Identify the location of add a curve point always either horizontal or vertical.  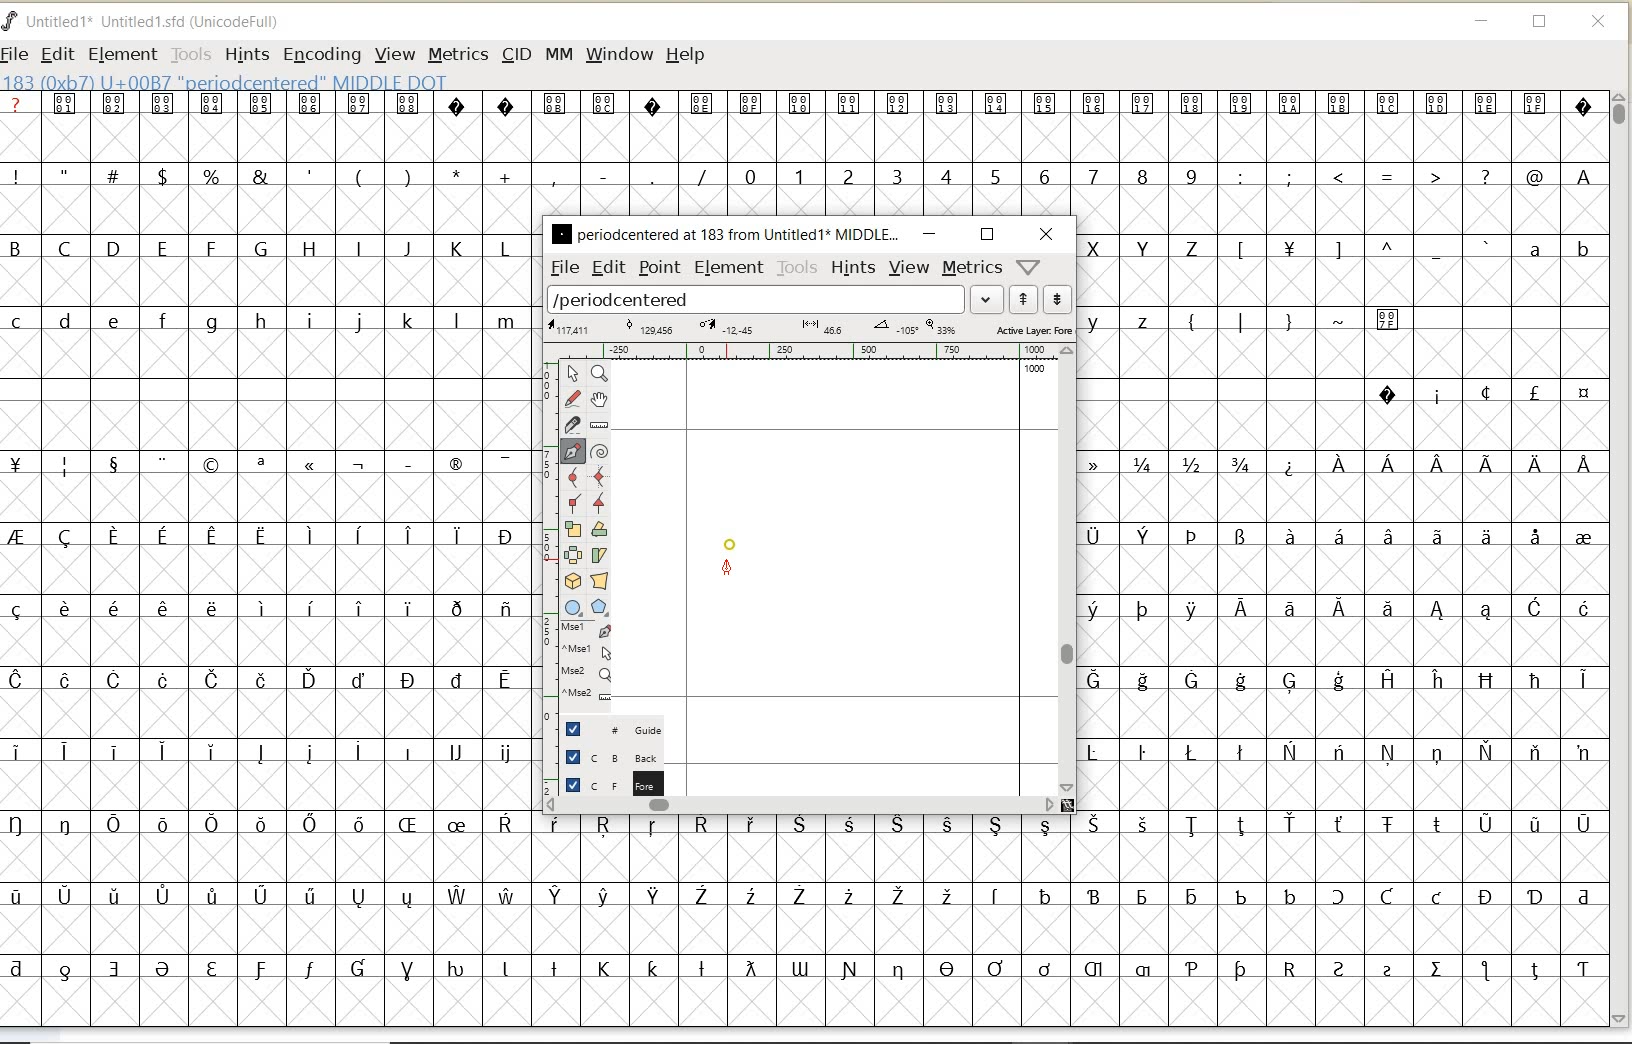
(599, 475).